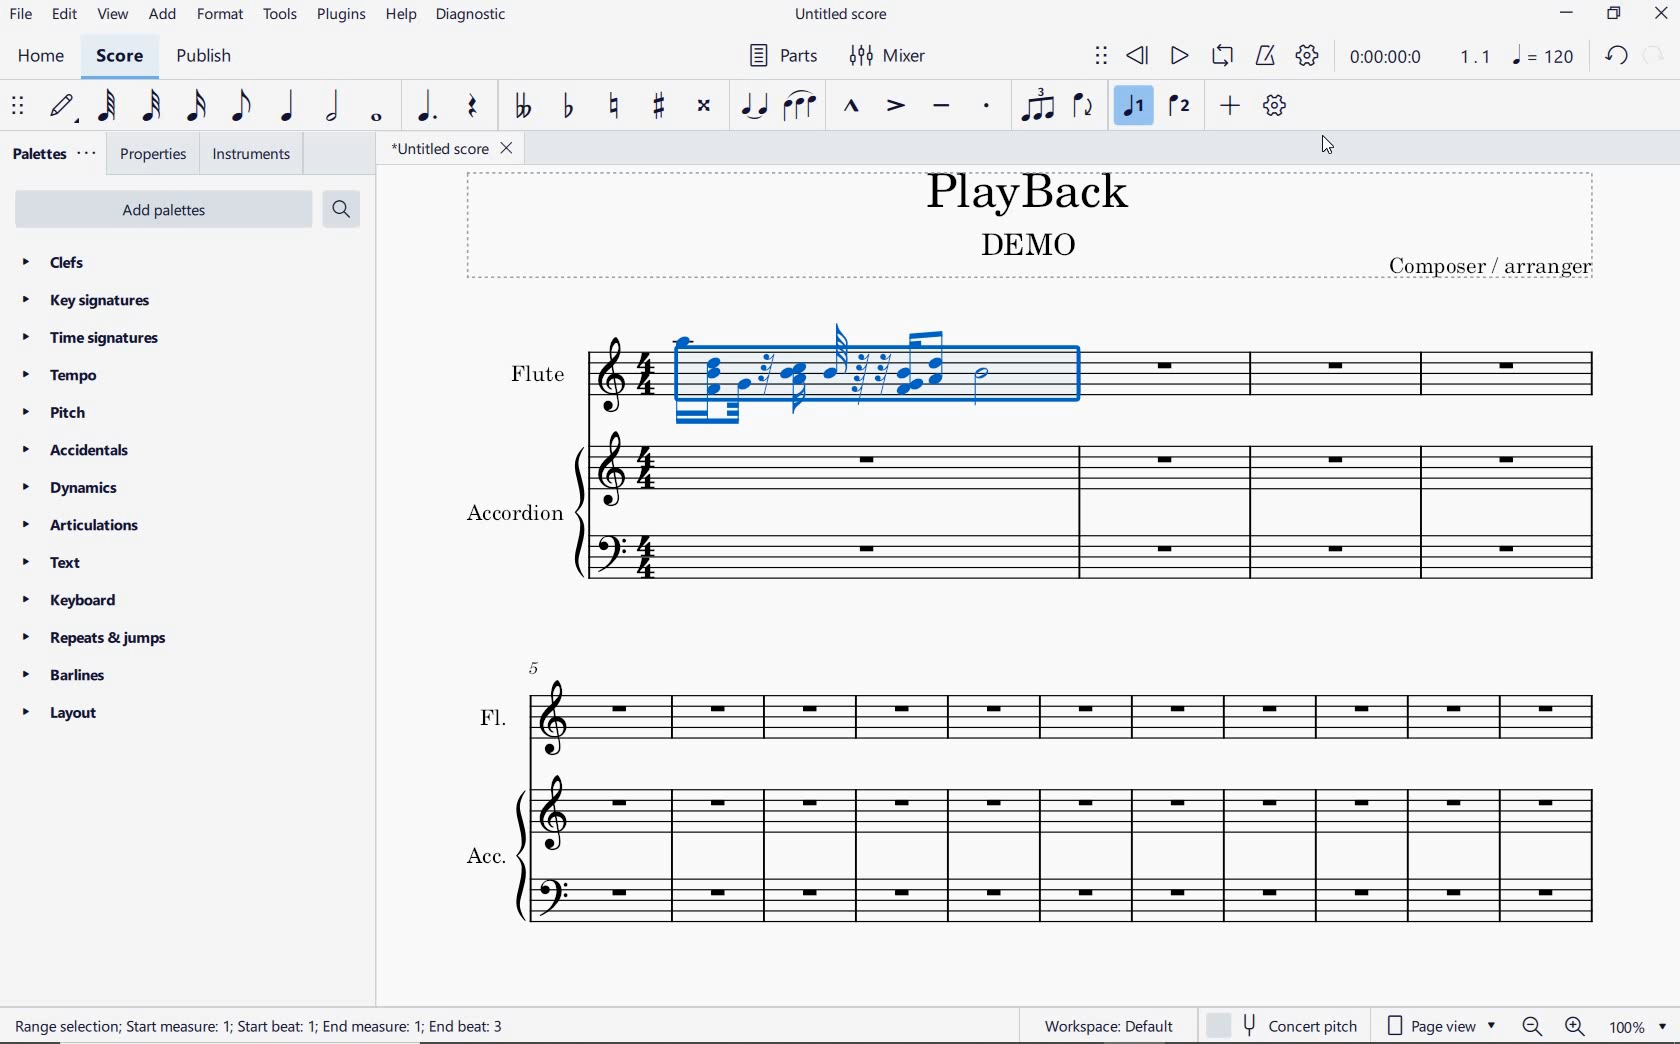 Image resolution: width=1680 pixels, height=1044 pixels. I want to click on toggle flat, so click(566, 106).